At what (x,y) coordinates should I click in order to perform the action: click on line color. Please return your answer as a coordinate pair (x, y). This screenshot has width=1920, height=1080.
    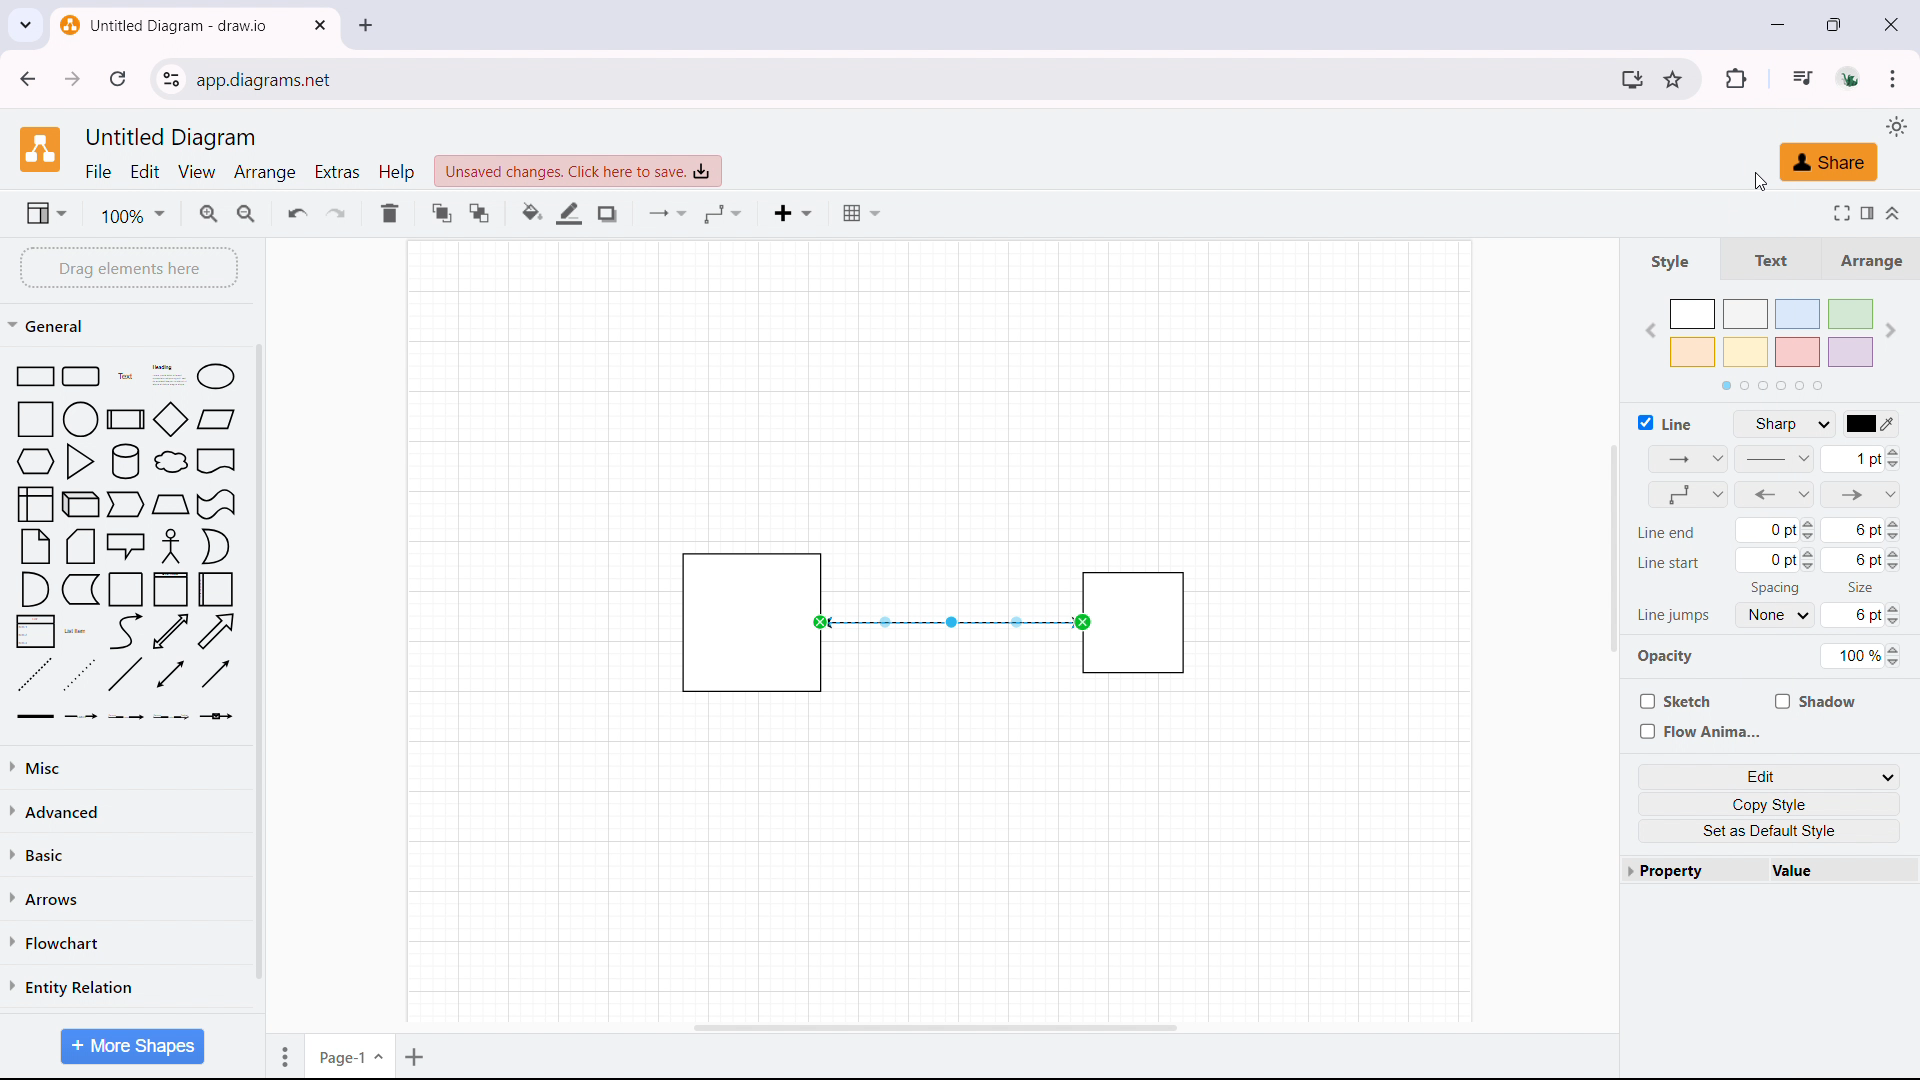
    Looking at the image, I should click on (570, 214).